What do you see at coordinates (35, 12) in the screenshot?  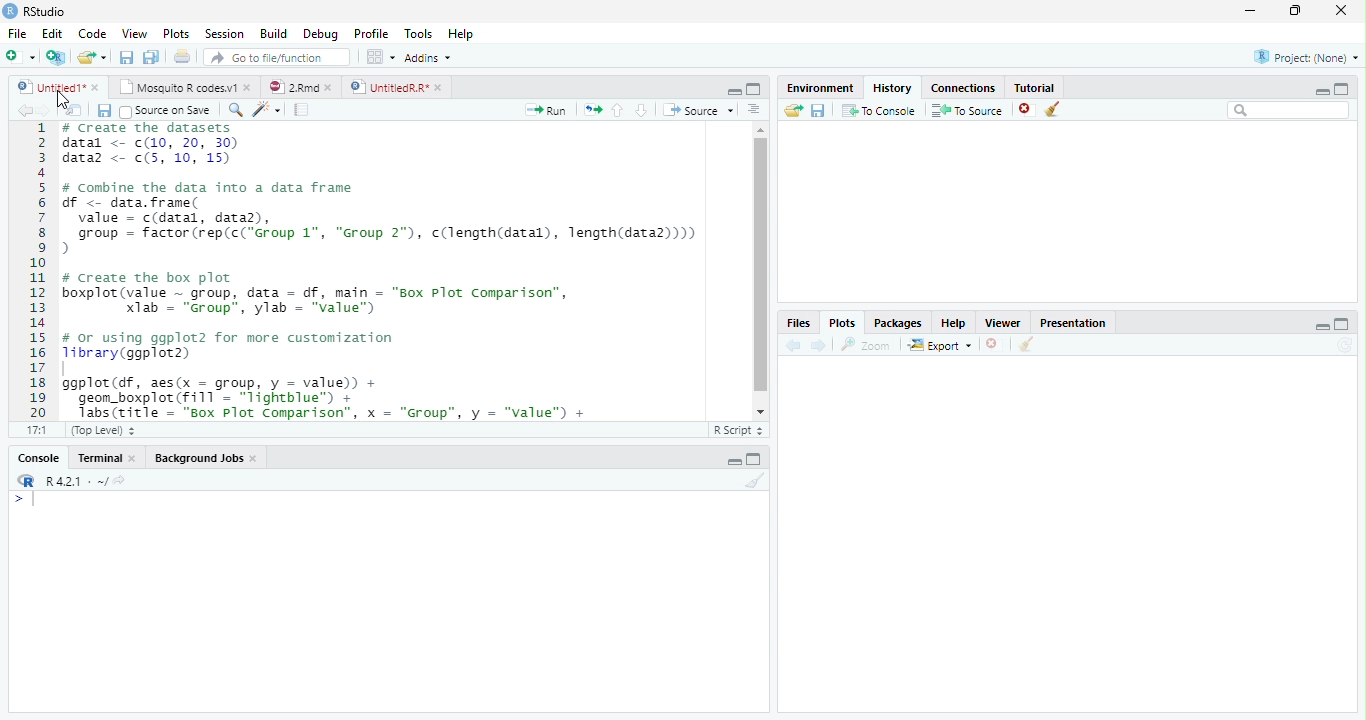 I see `RStudio` at bounding box center [35, 12].